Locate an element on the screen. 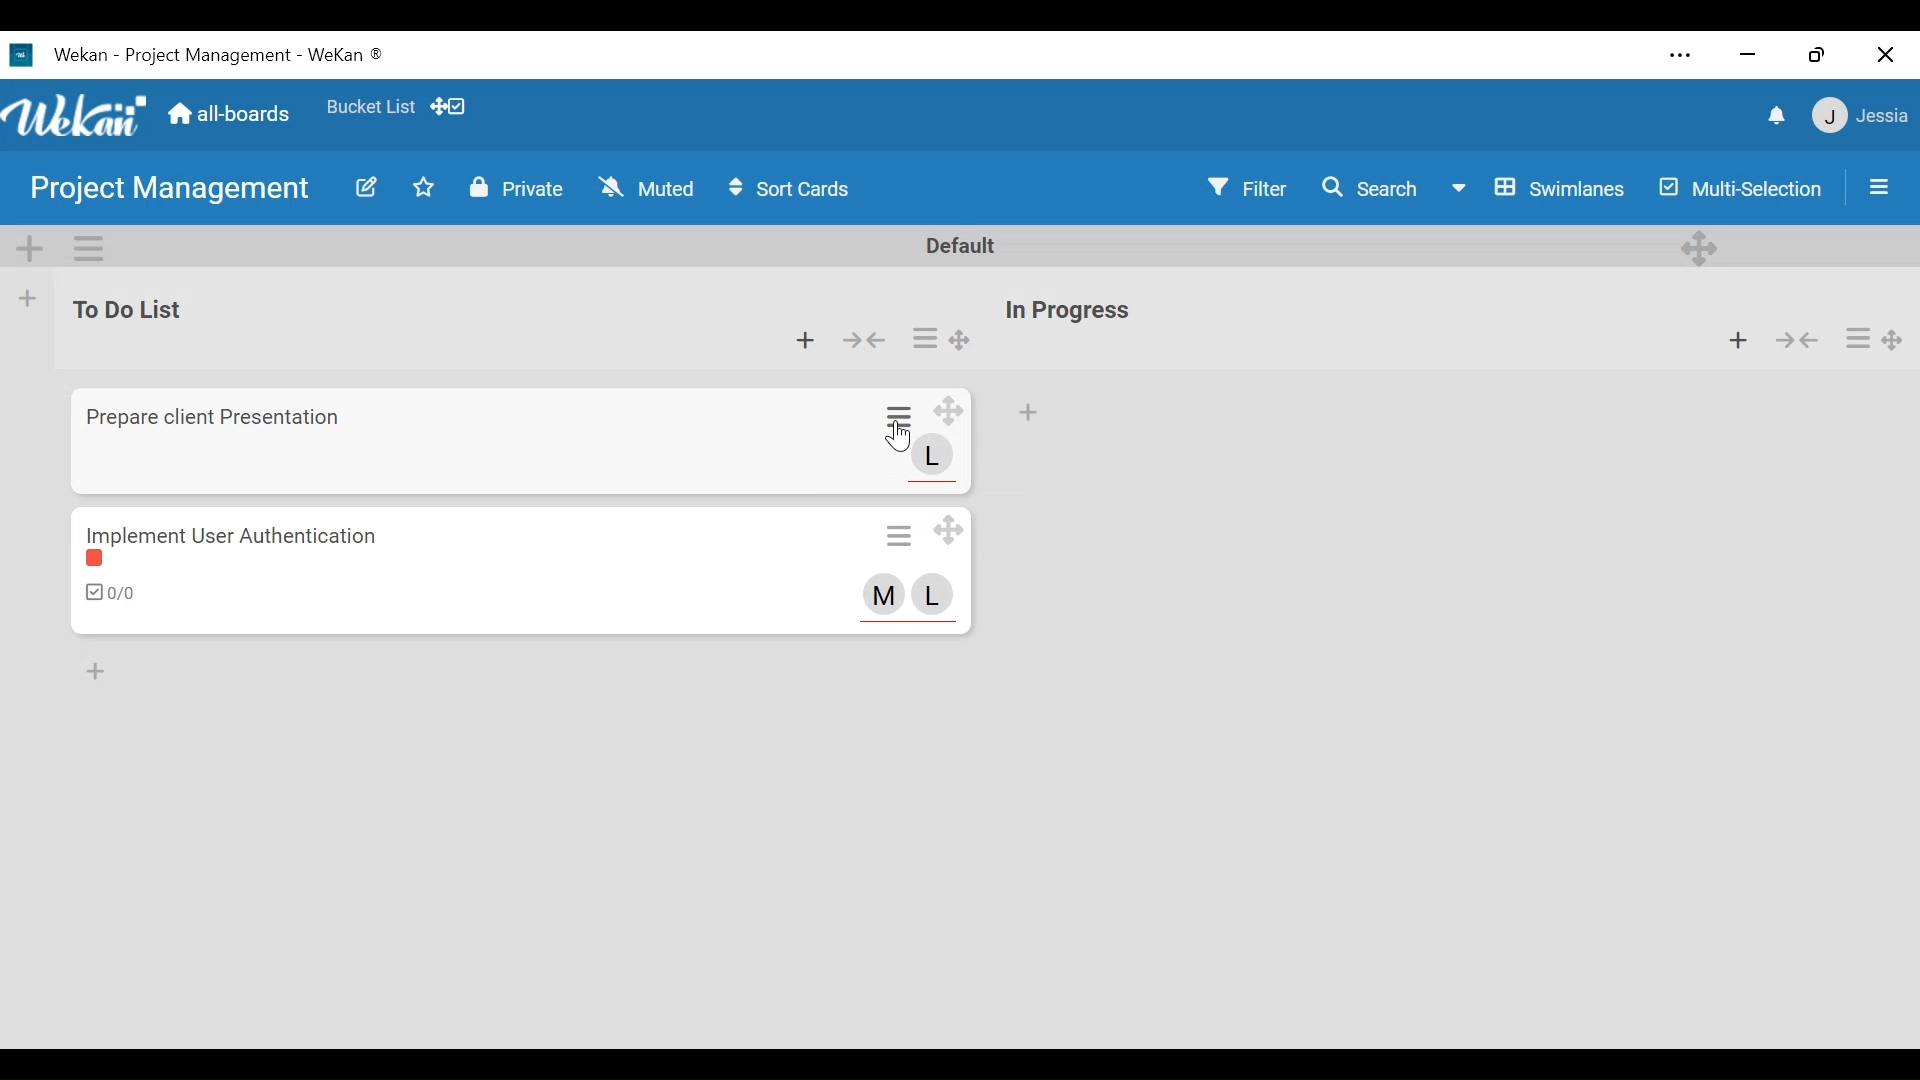  Desktop drag handles is located at coordinates (1697, 249).